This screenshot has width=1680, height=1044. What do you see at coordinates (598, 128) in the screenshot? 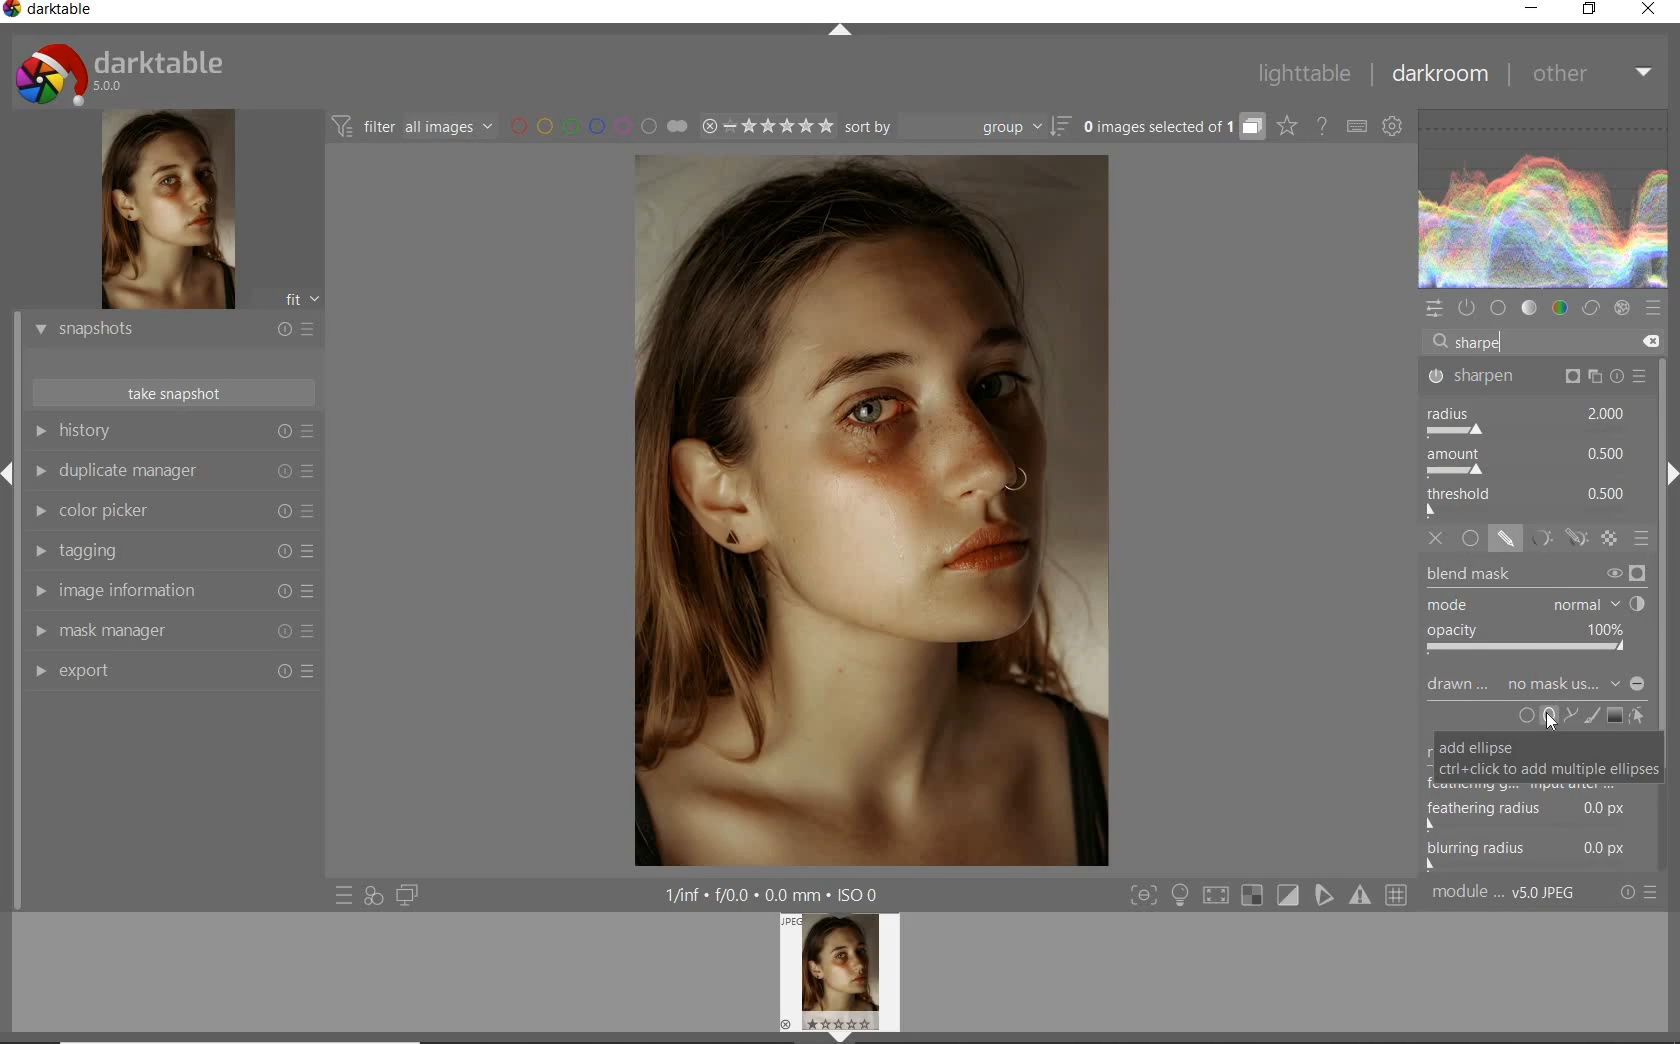
I see `filter by image color` at bounding box center [598, 128].